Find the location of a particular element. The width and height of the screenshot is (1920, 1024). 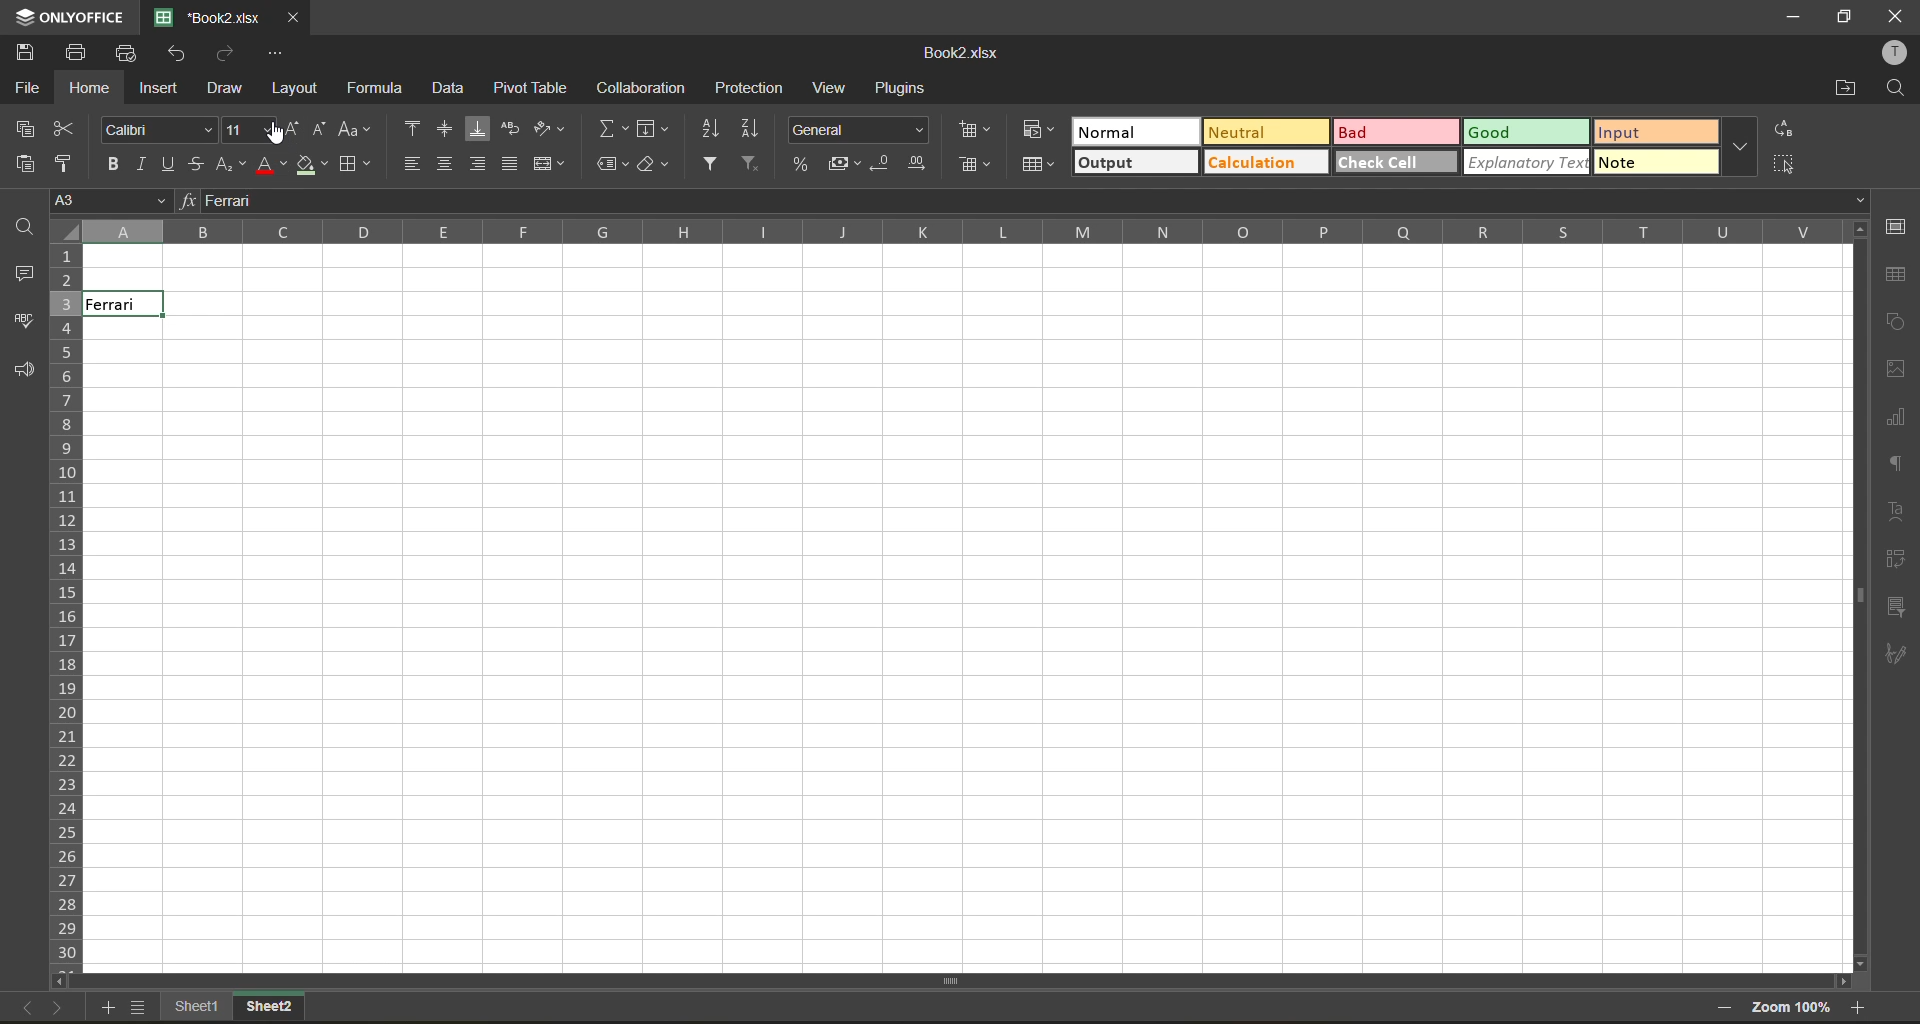

feedback is located at coordinates (24, 372).